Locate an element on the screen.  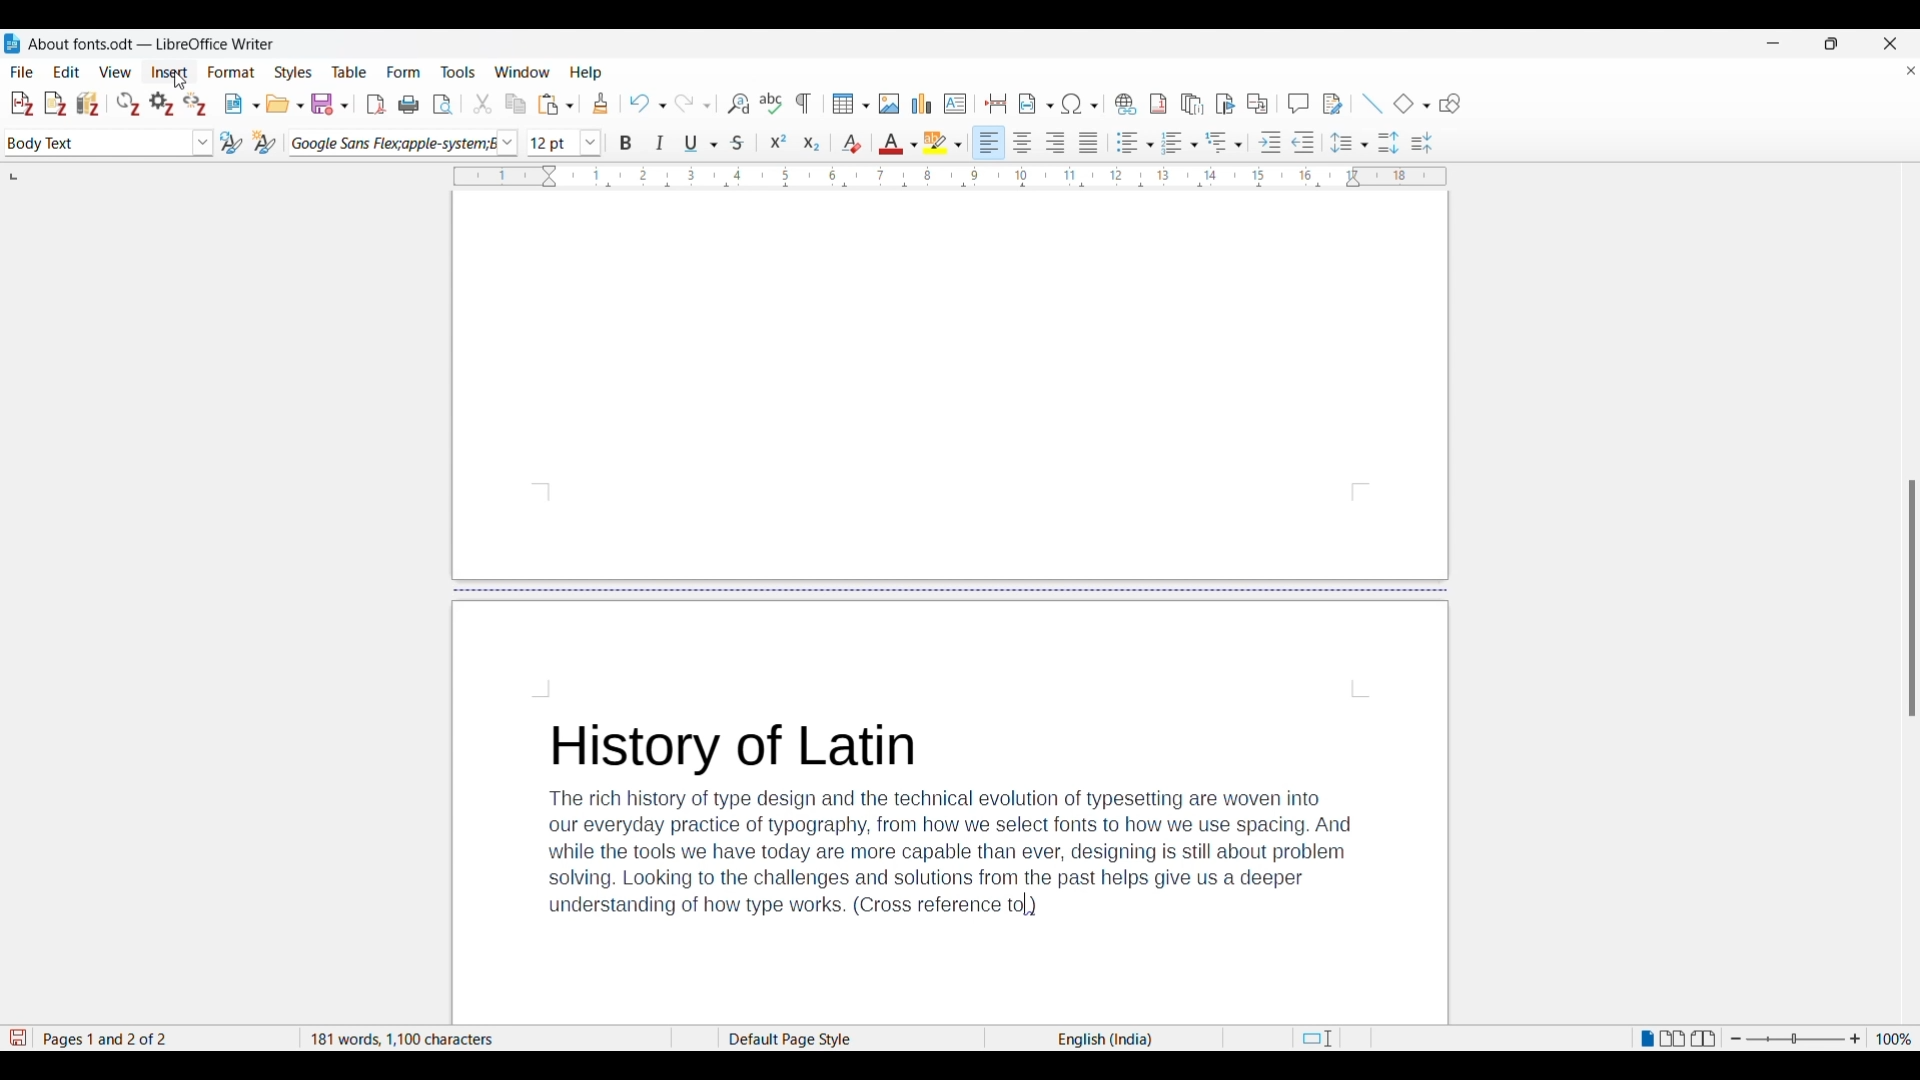
Close software is located at coordinates (1890, 44).